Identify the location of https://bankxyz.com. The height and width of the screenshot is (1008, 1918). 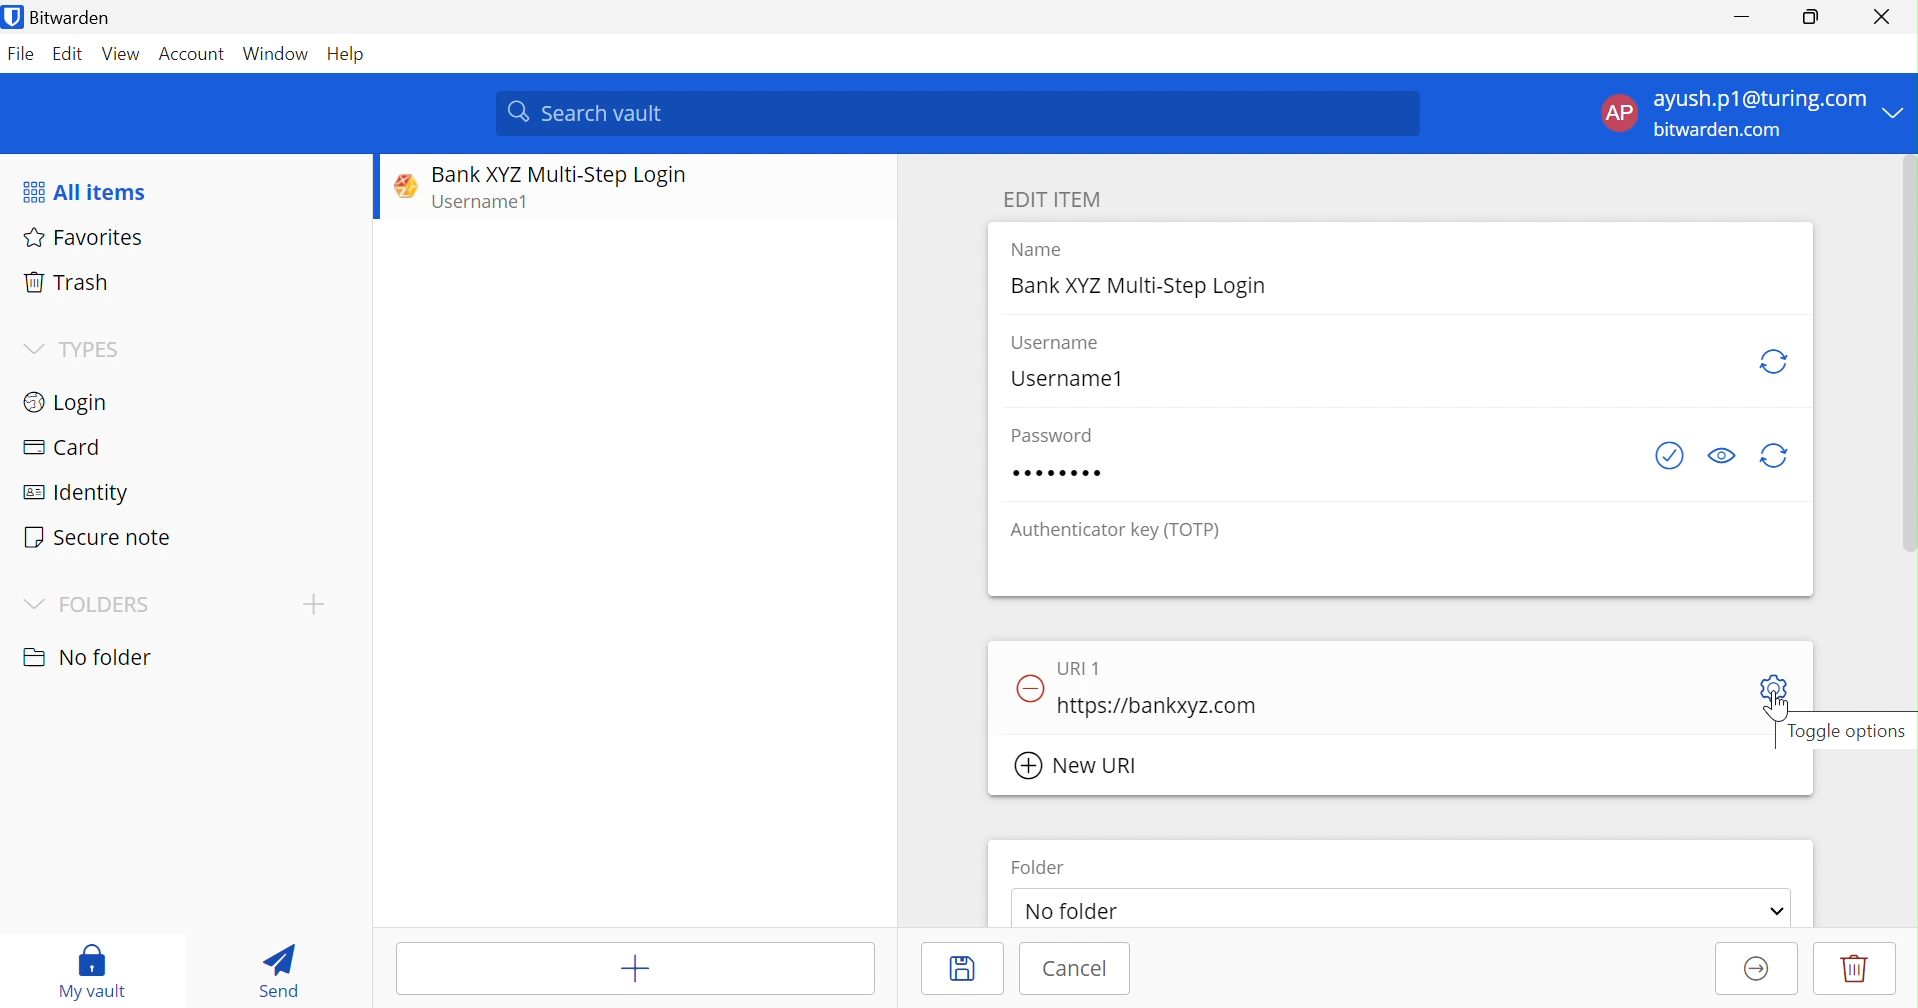
(1162, 706).